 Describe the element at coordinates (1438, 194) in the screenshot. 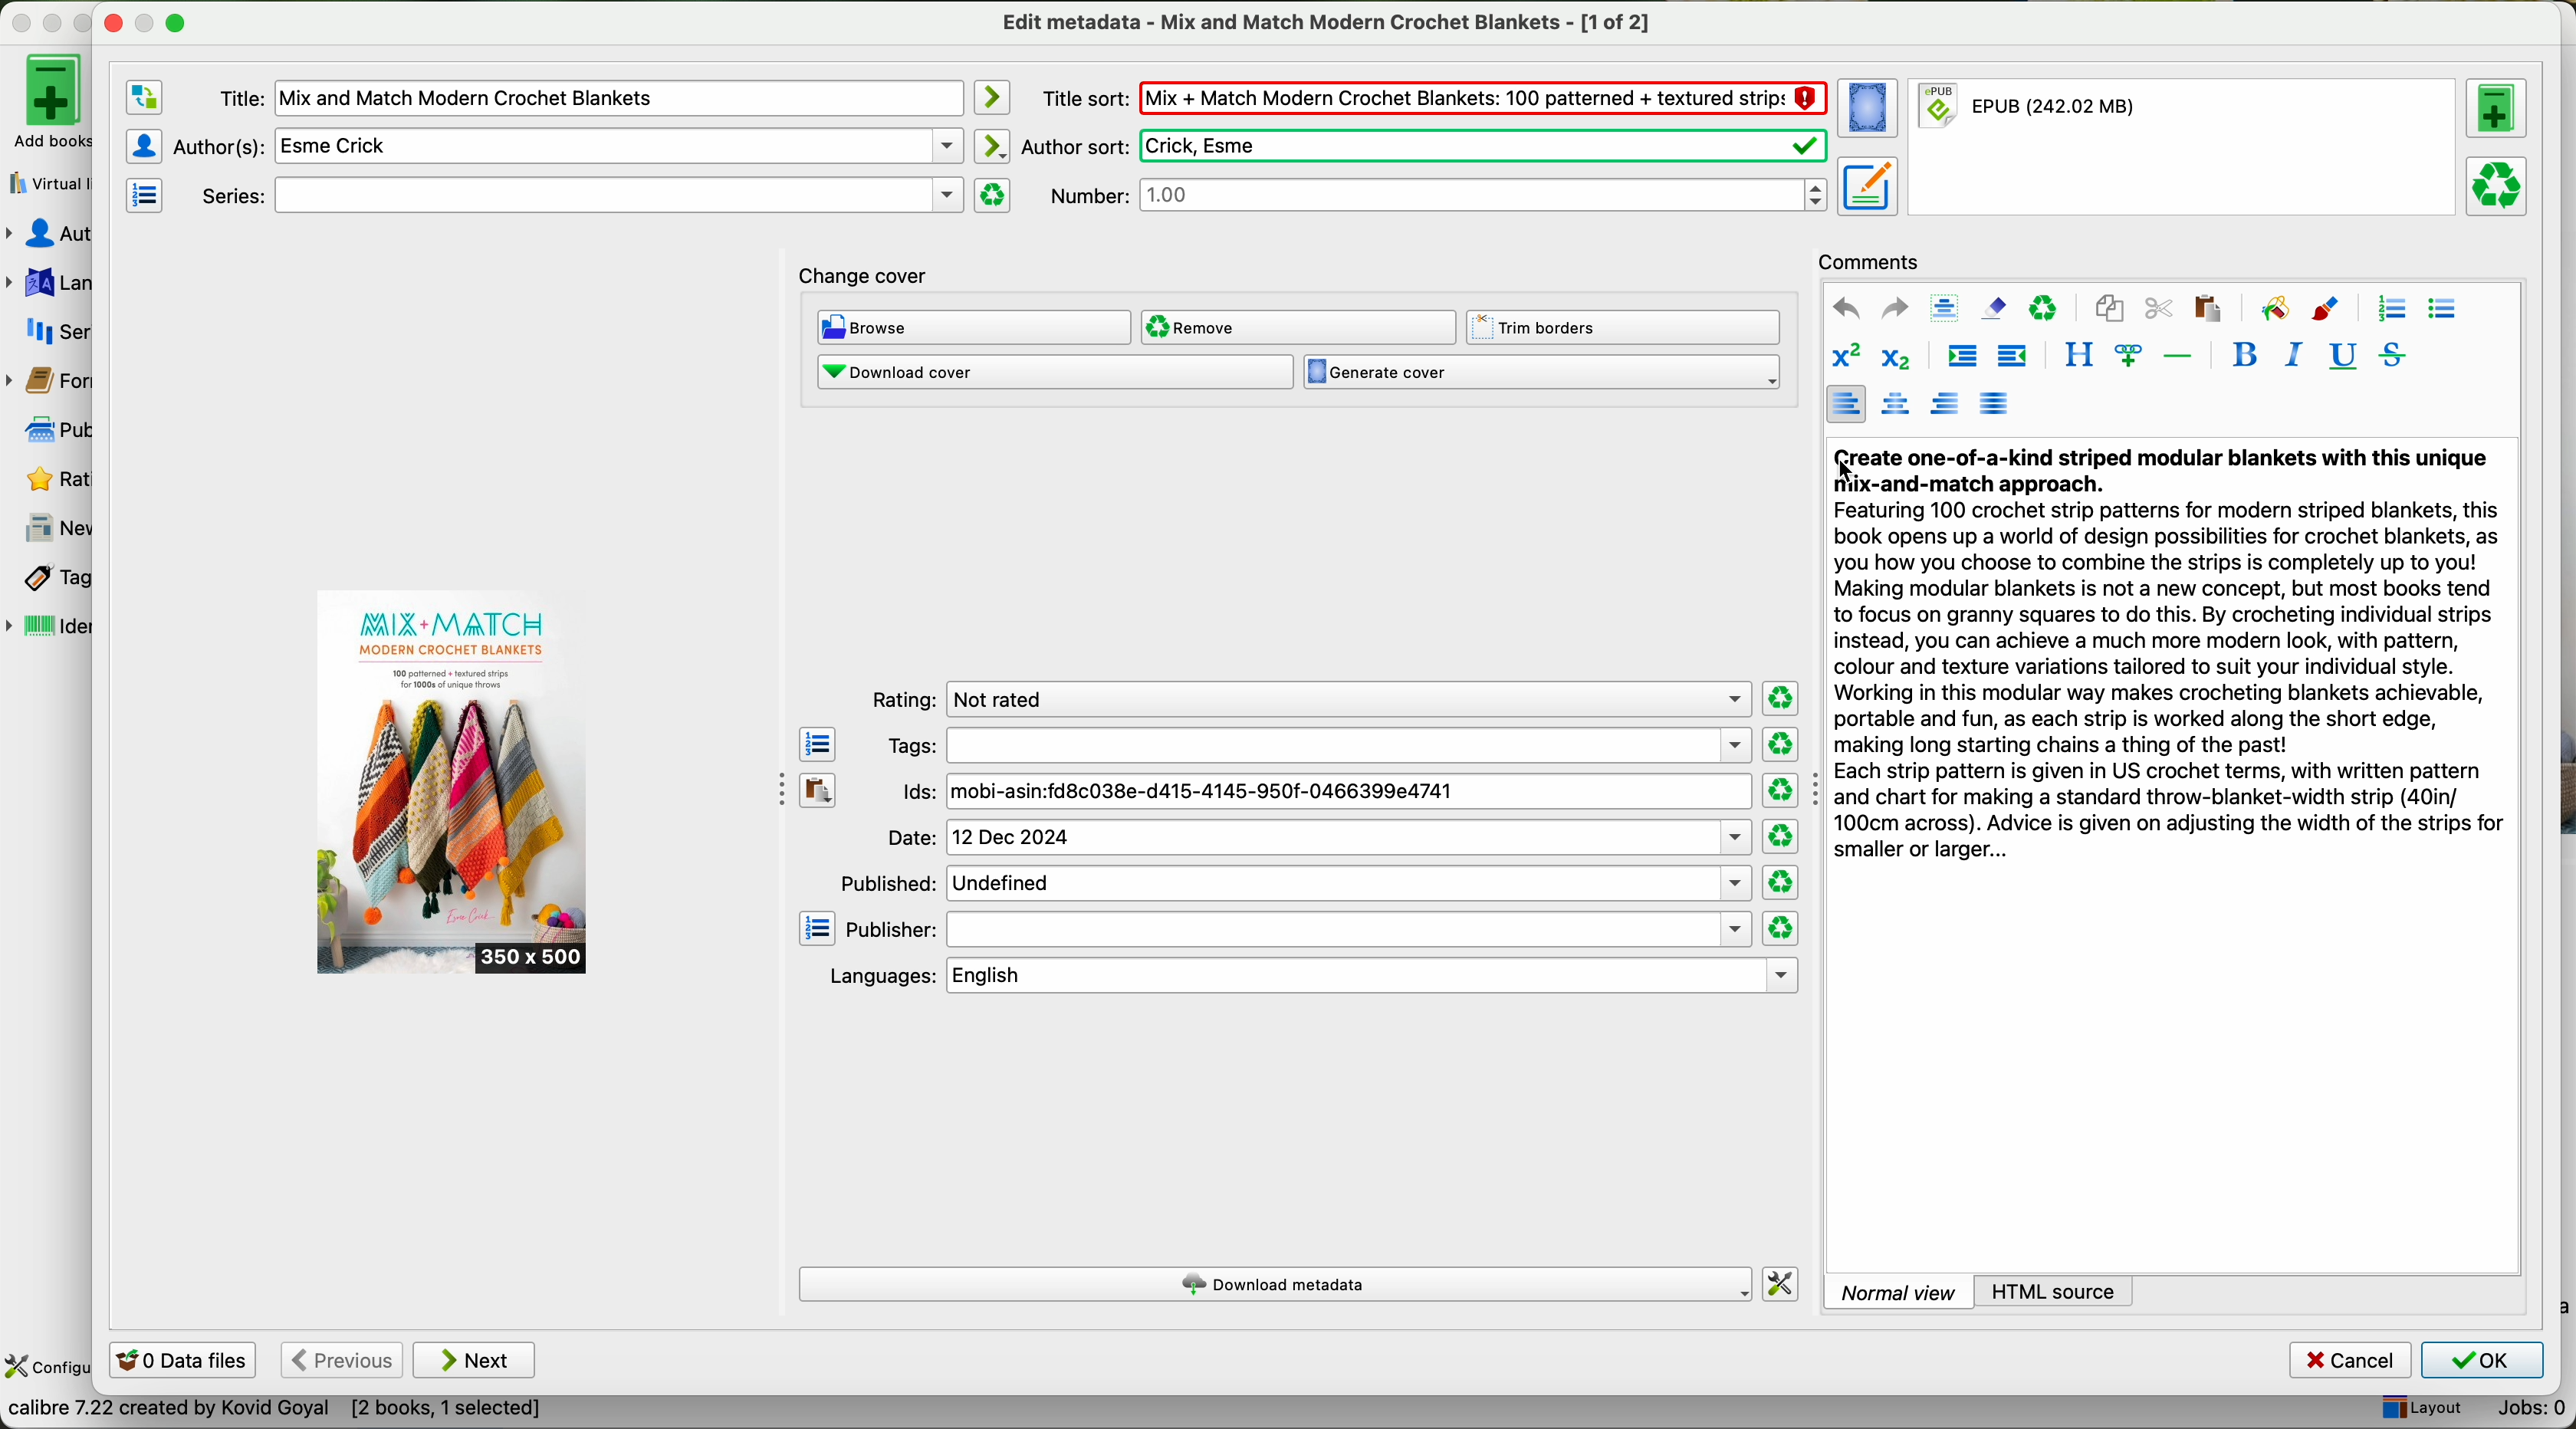

I see `number` at that location.